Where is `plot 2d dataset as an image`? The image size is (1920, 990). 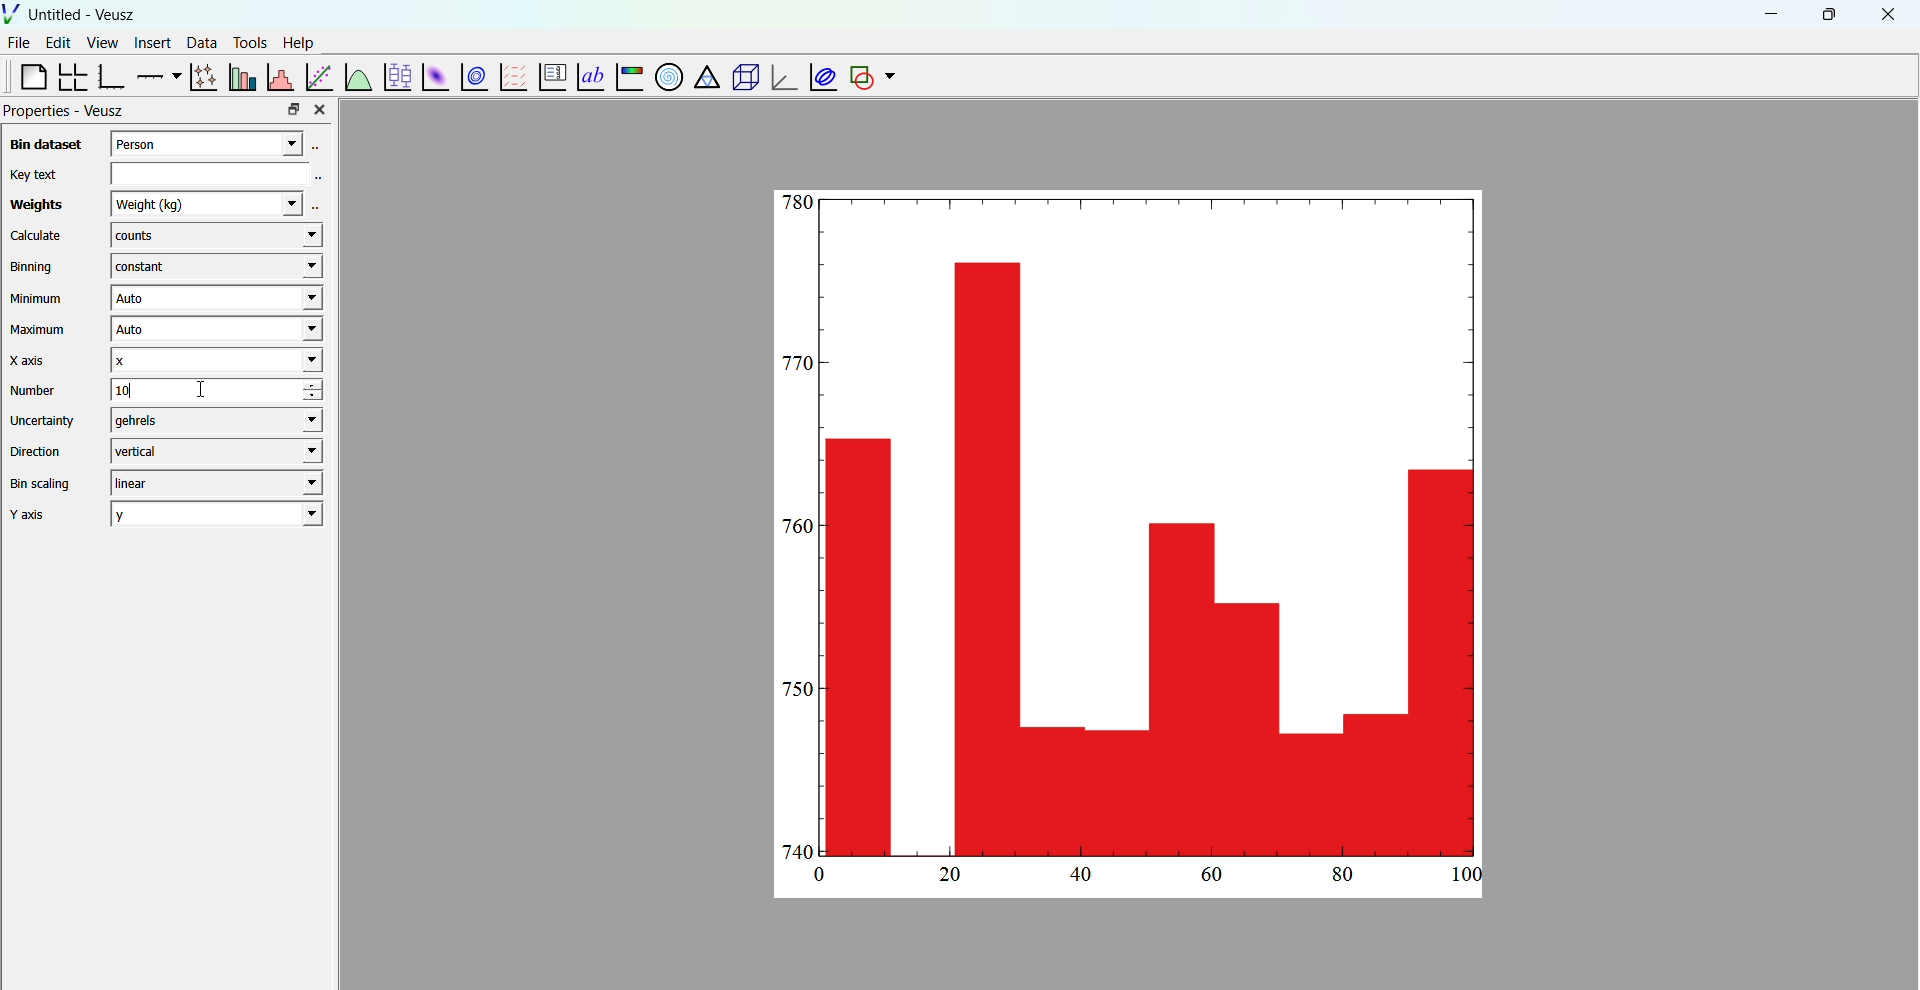 plot 2d dataset as an image is located at coordinates (432, 77).